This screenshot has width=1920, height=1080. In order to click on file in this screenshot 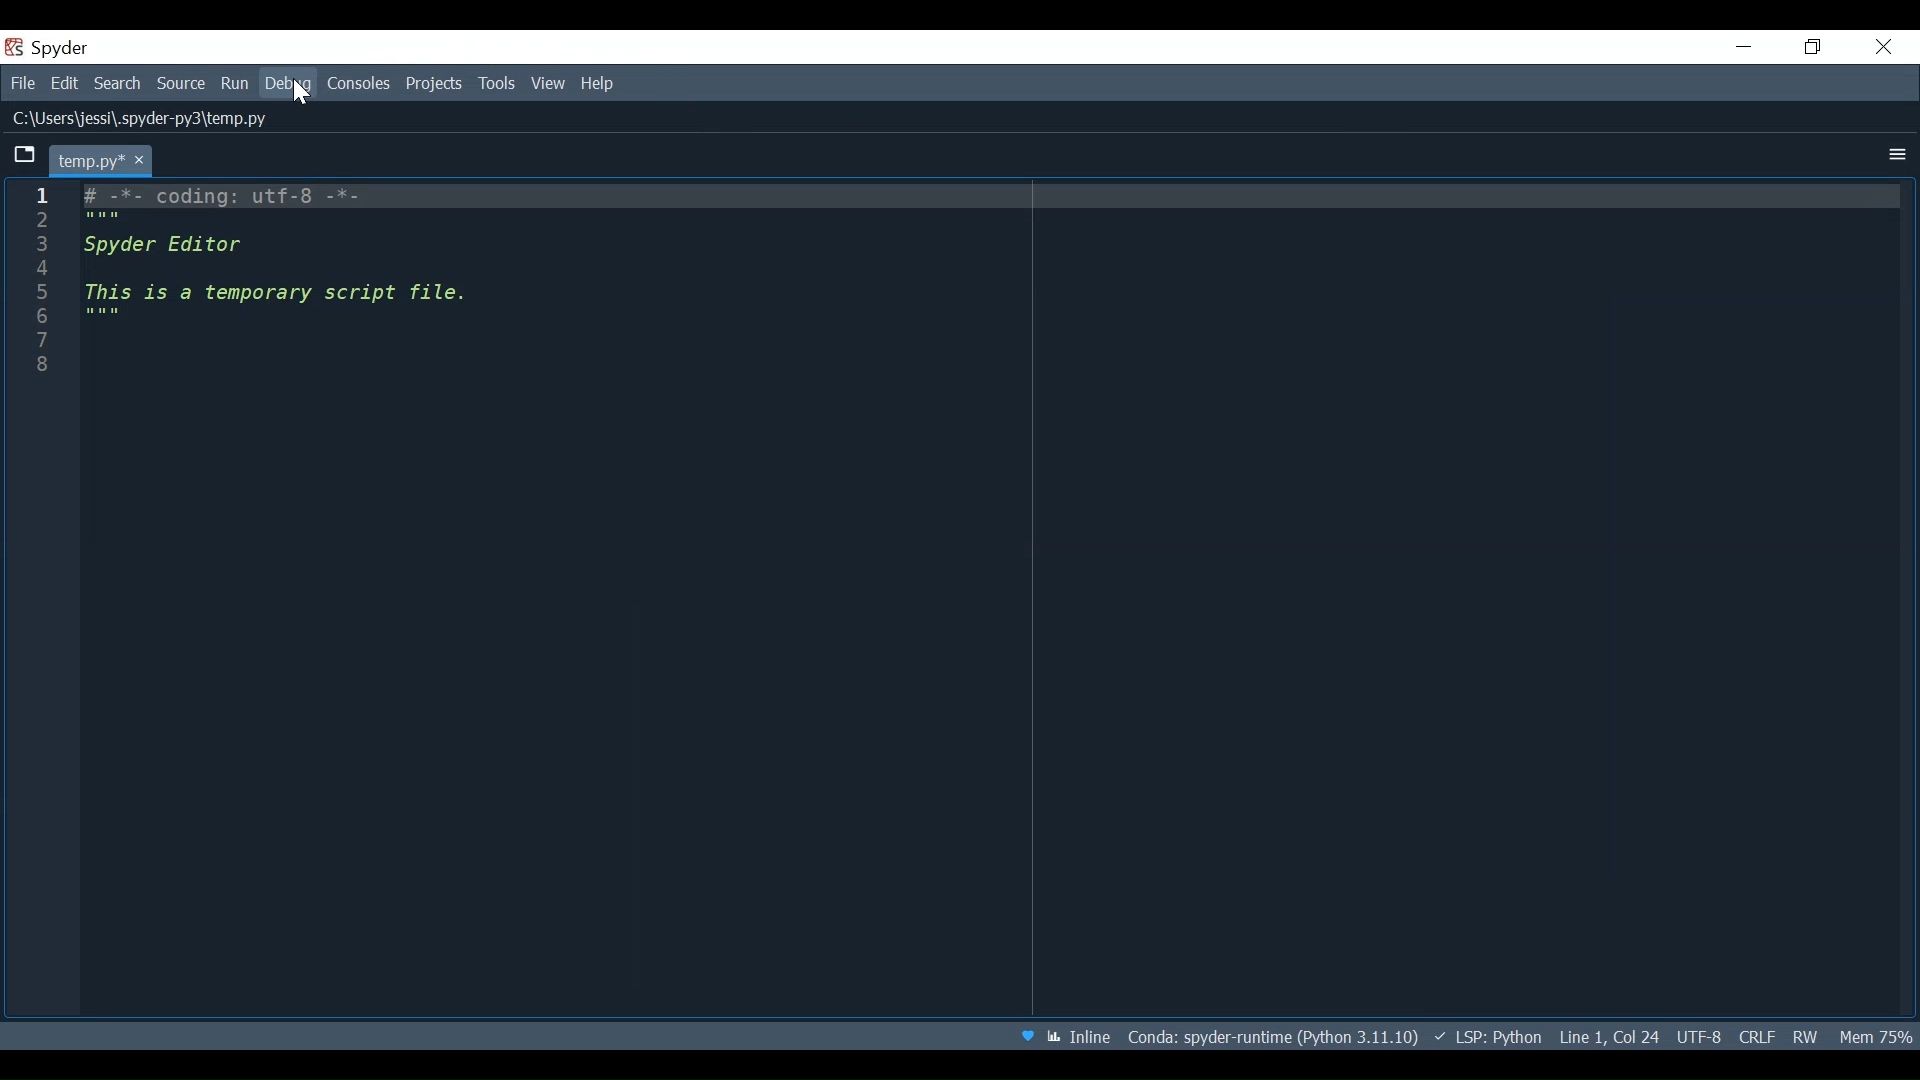, I will do `click(25, 85)`.